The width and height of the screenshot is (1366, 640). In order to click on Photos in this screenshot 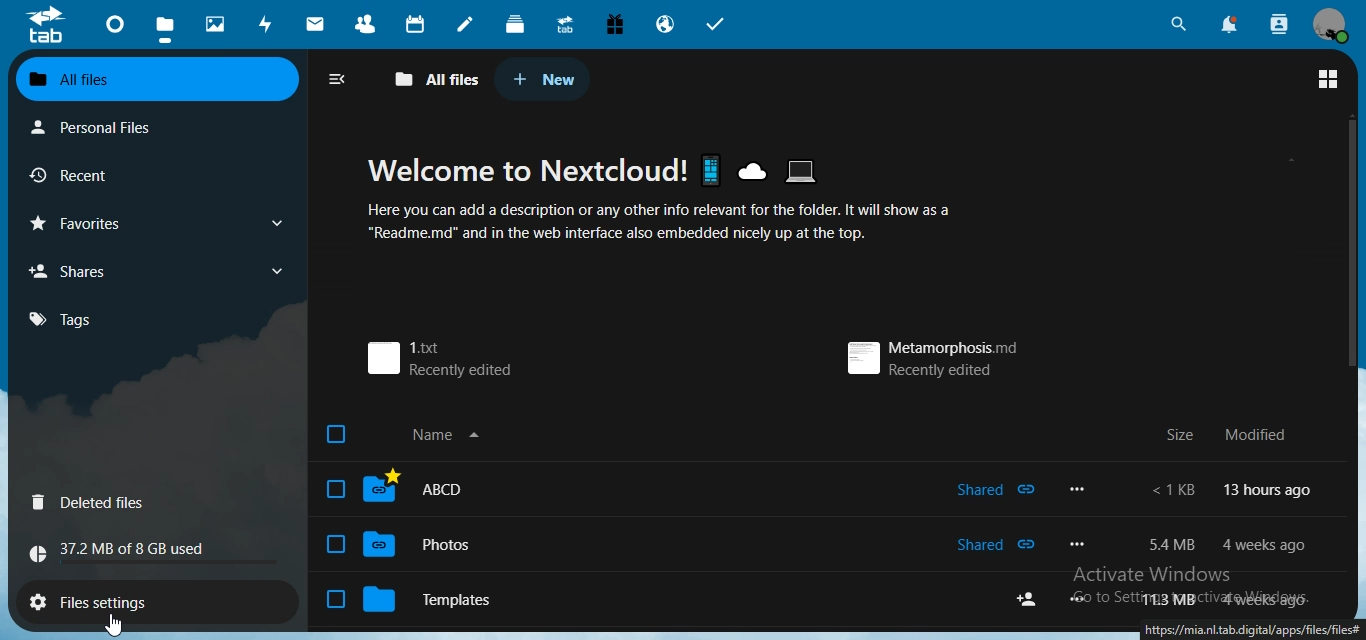, I will do `click(446, 543)`.